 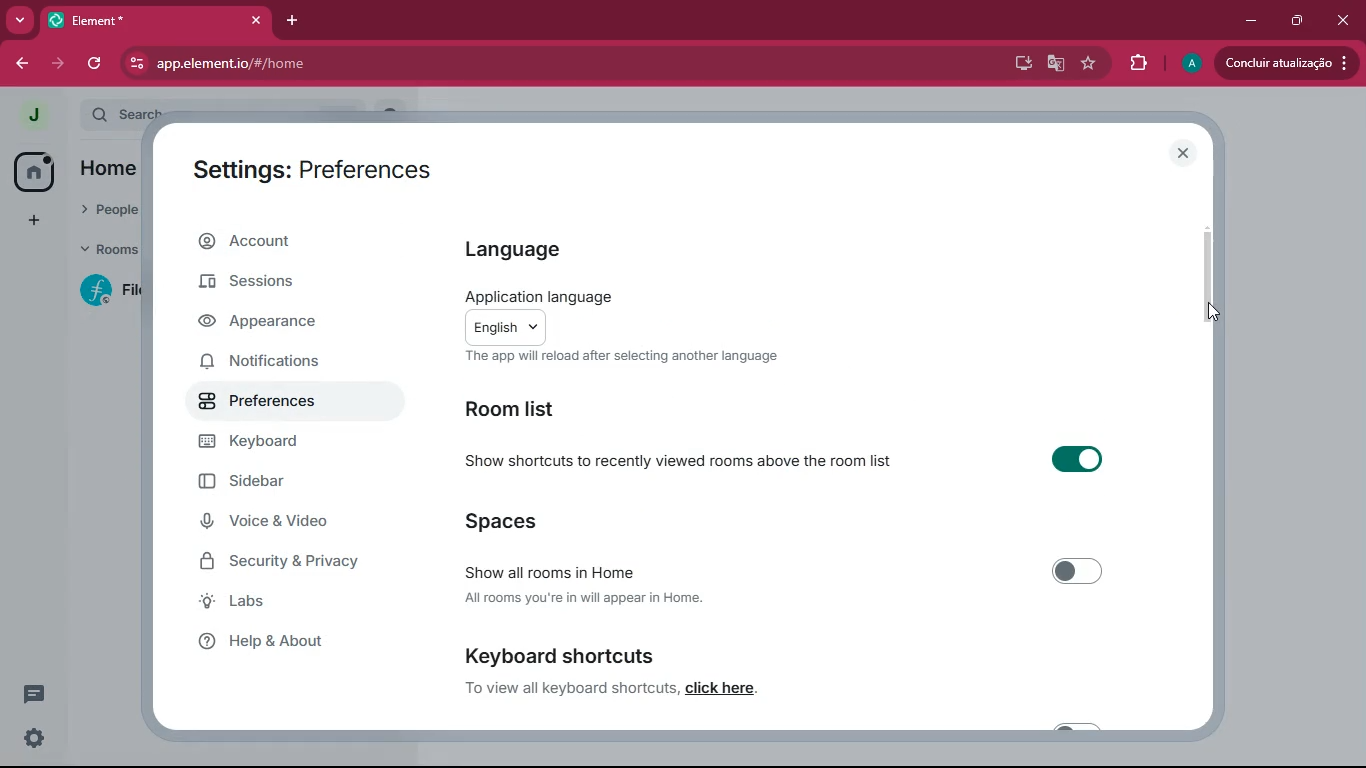 I want to click on sidebar, so click(x=279, y=483).